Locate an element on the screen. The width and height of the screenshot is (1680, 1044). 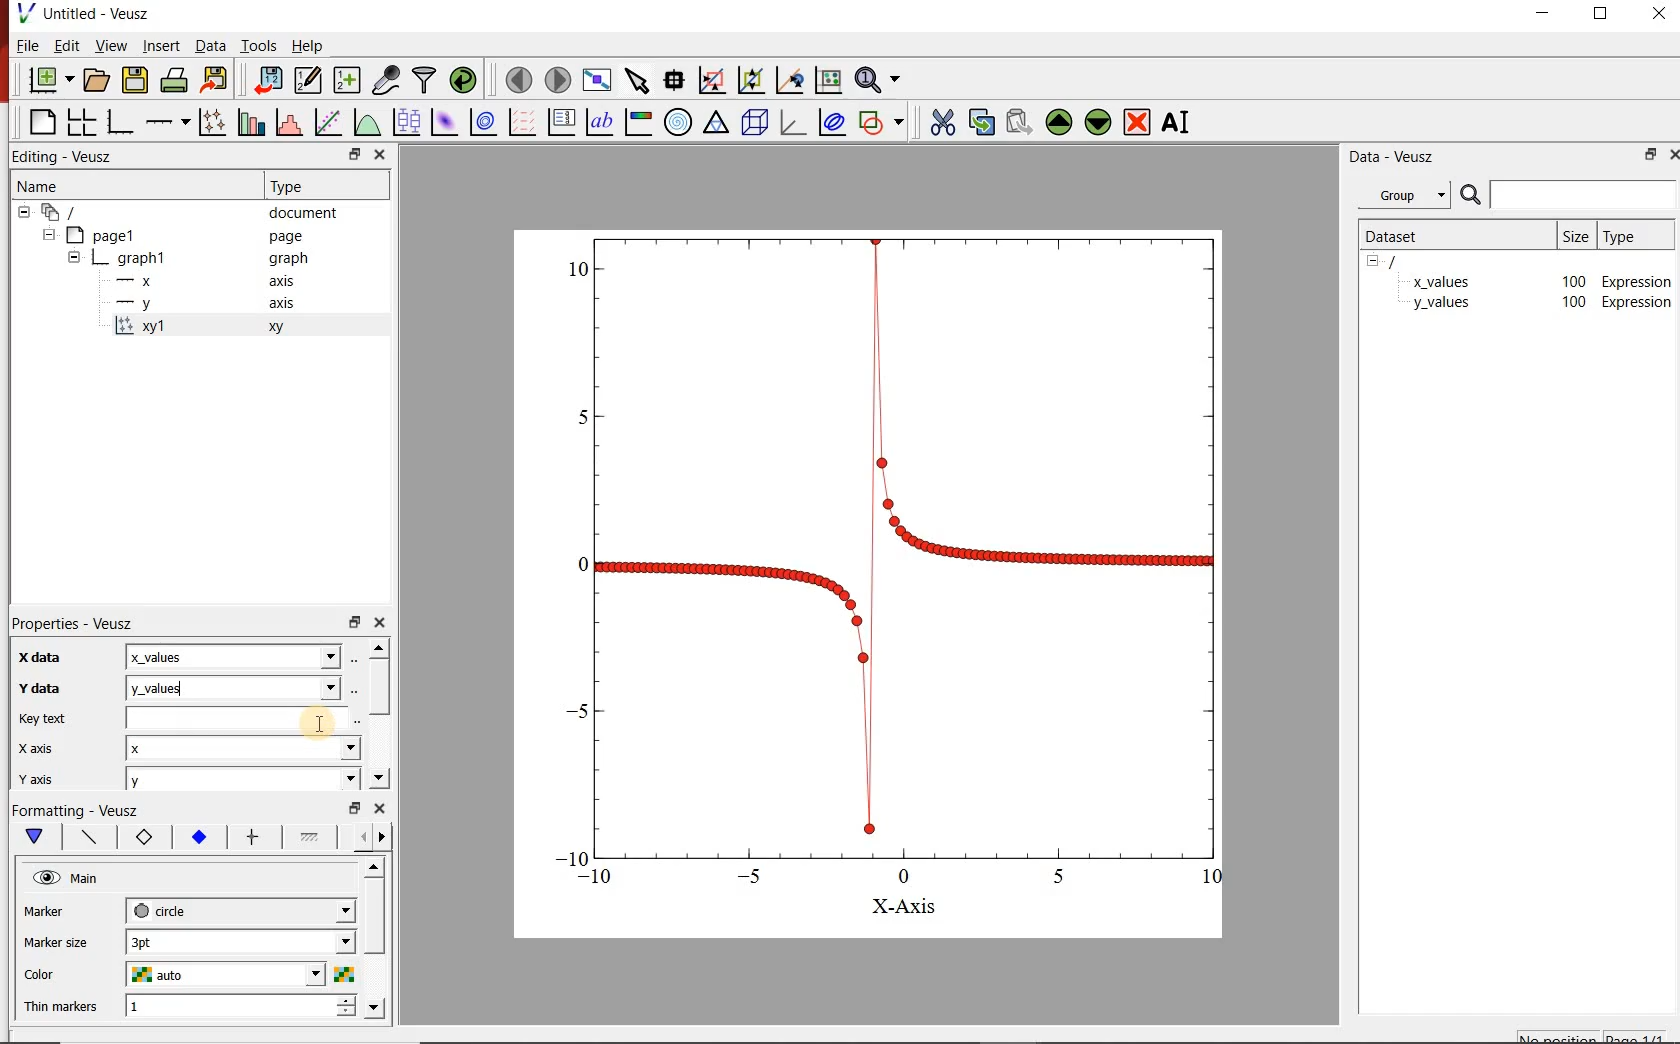
click to zoom out on graph axes is located at coordinates (748, 81).